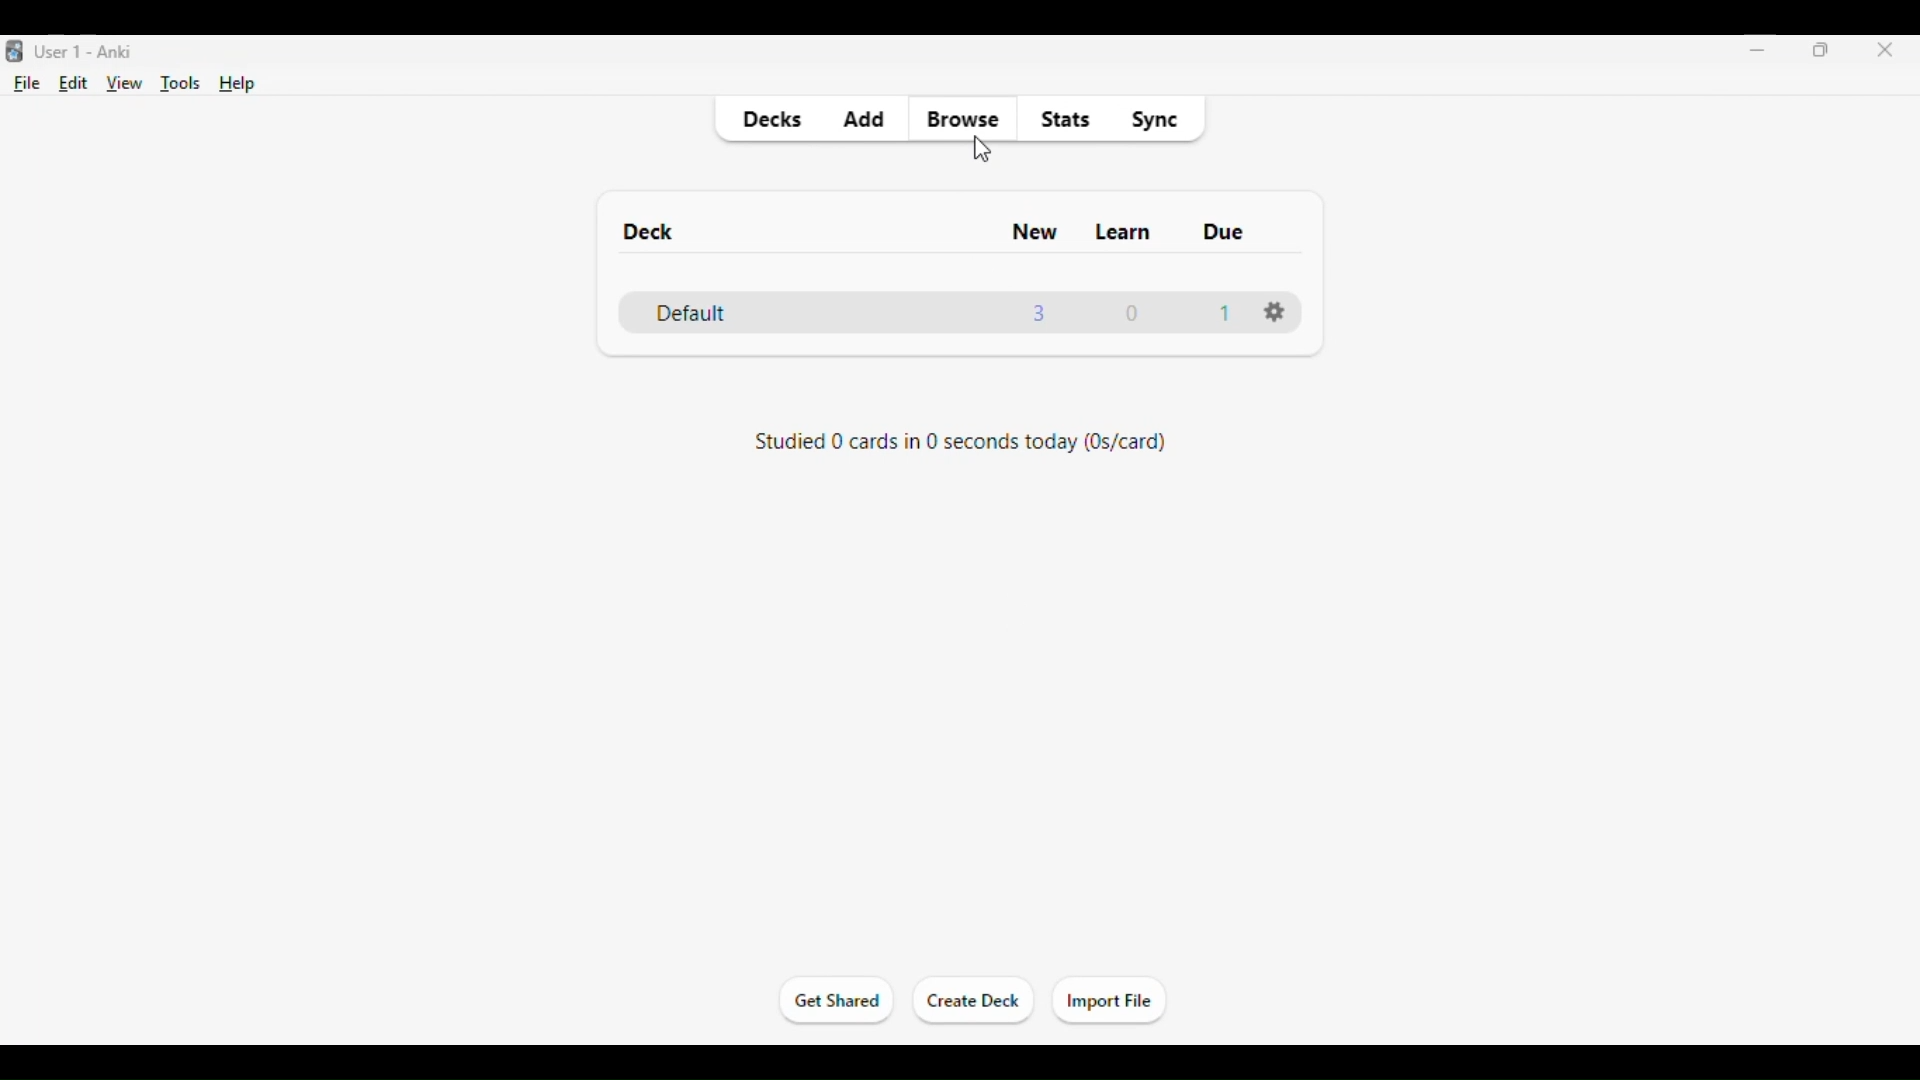 This screenshot has width=1920, height=1080. I want to click on import file, so click(1108, 1002).